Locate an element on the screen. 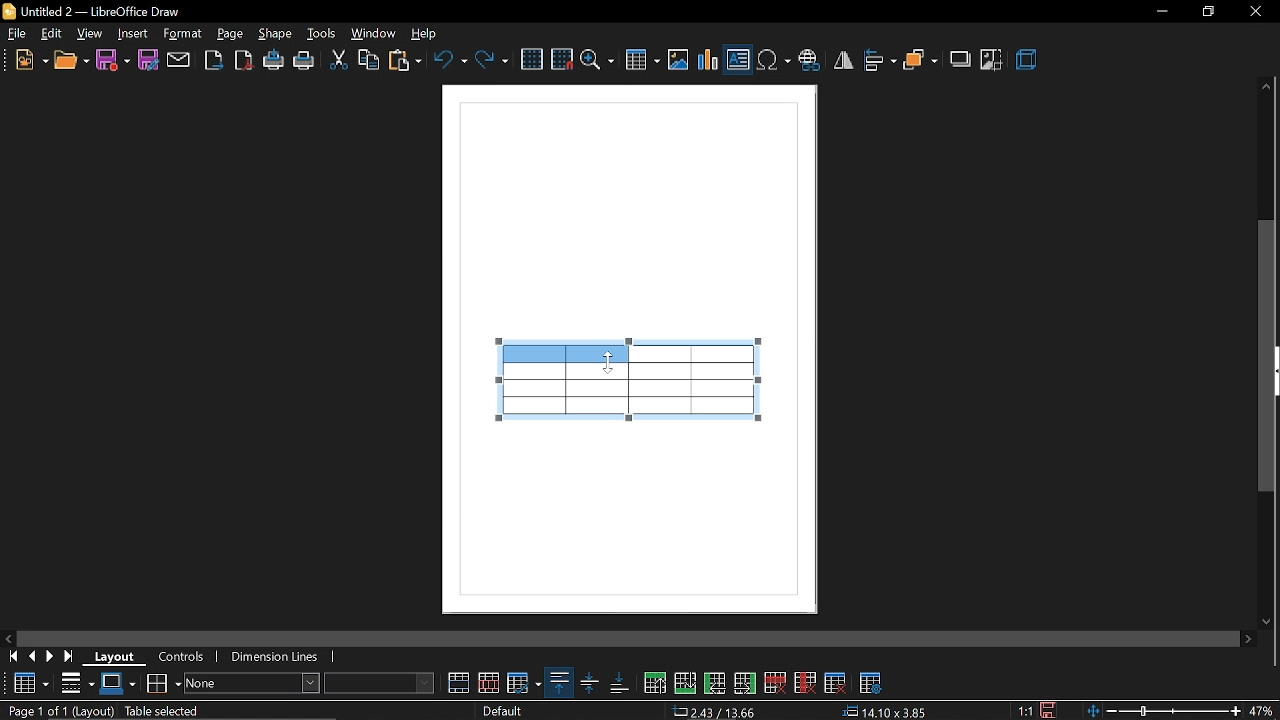 The width and height of the screenshot is (1280, 720). selected columns is located at coordinates (570, 359).